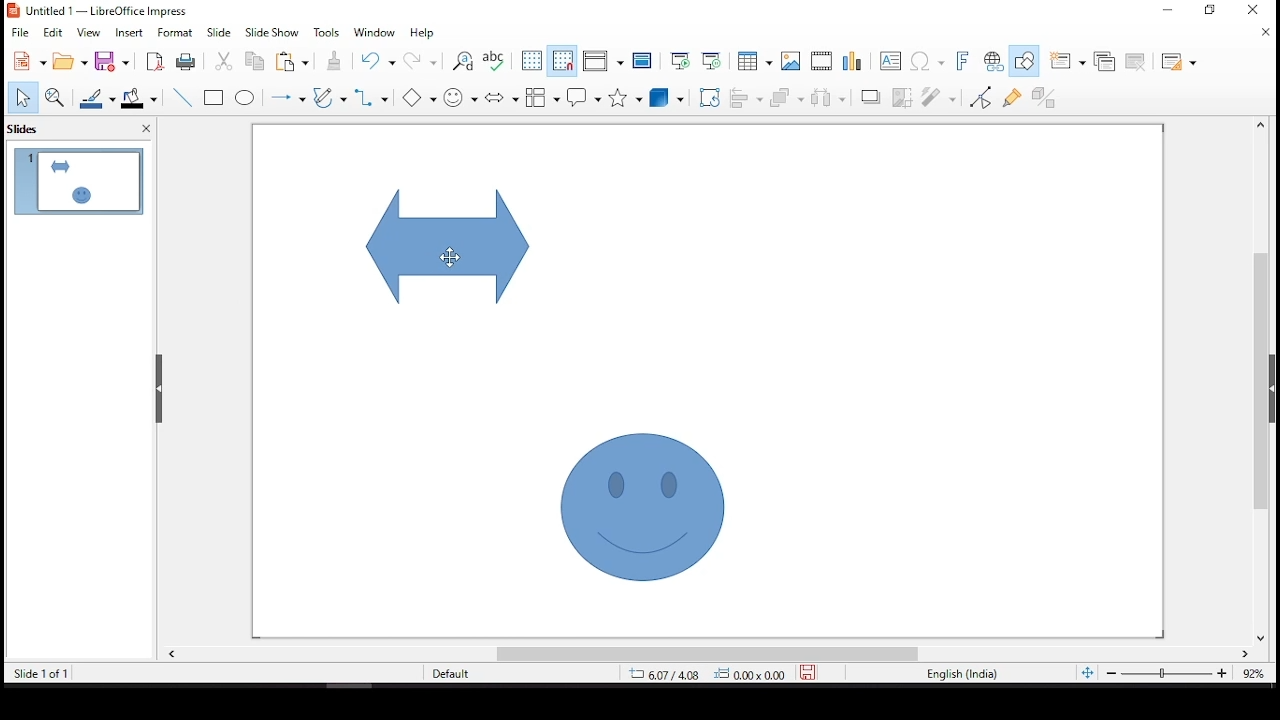 The width and height of the screenshot is (1280, 720). I want to click on minimize, so click(1212, 11).